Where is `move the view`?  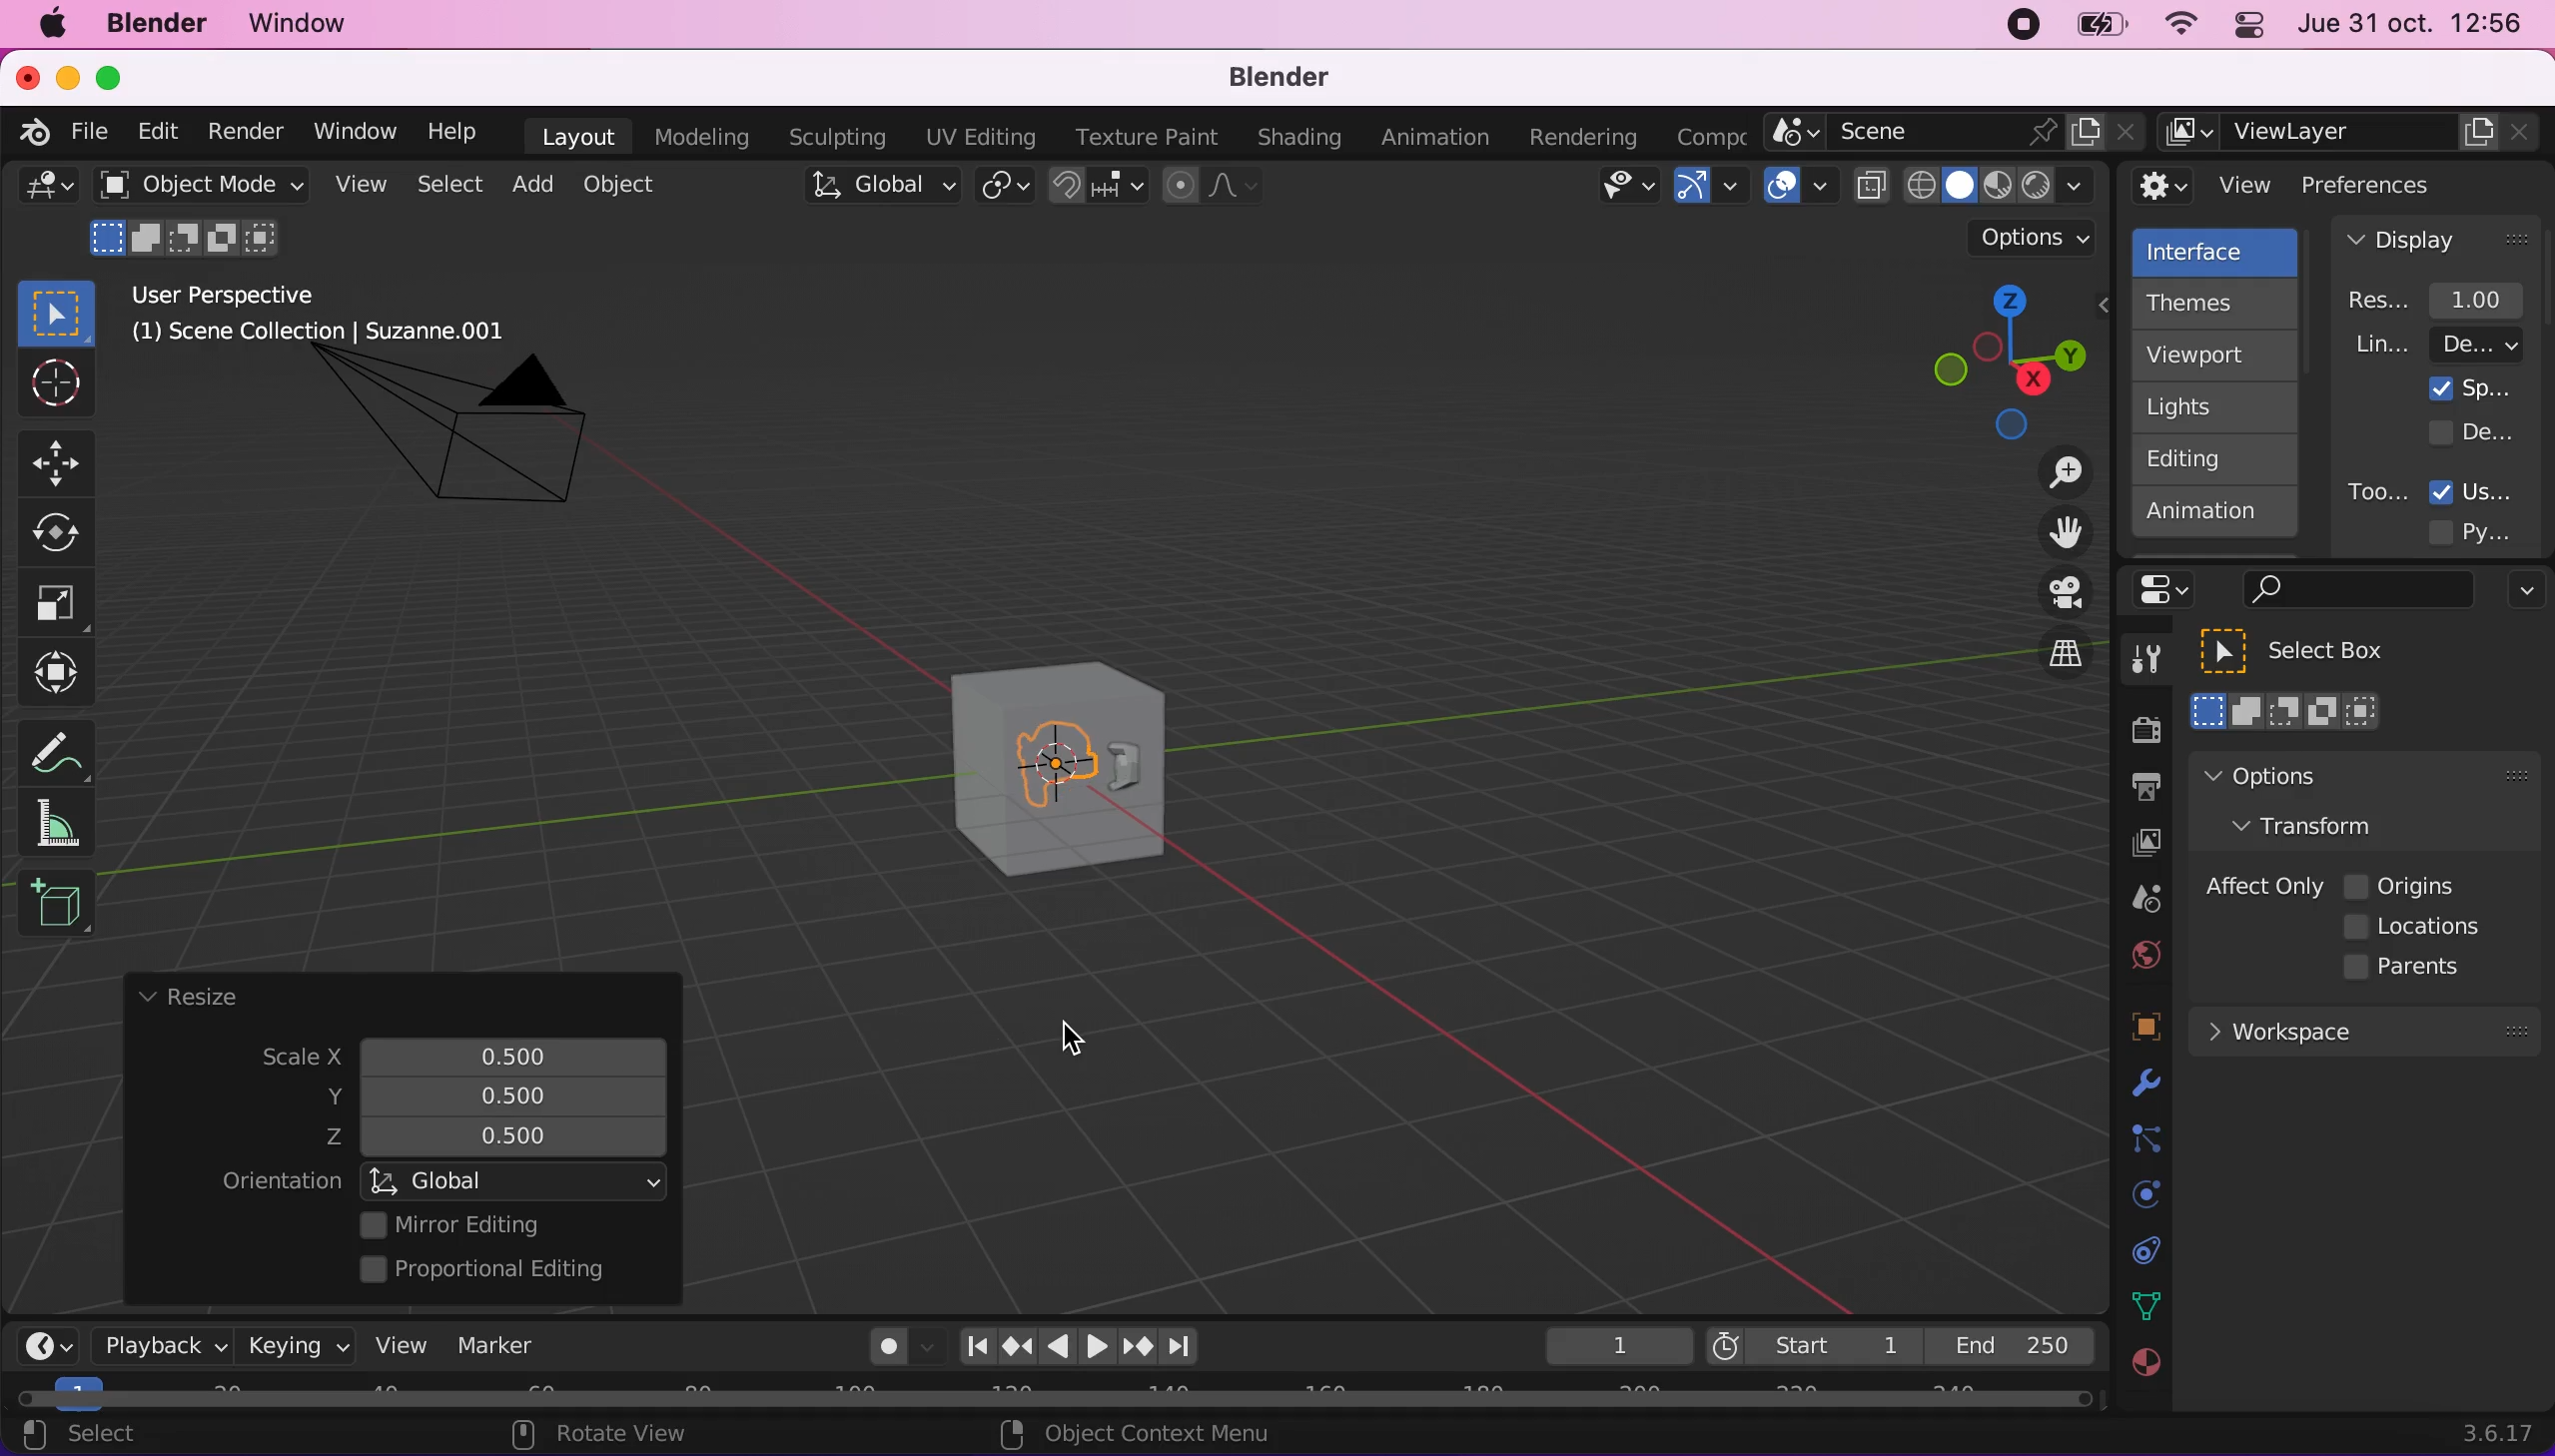 move the view is located at coordinates (2050, 534).